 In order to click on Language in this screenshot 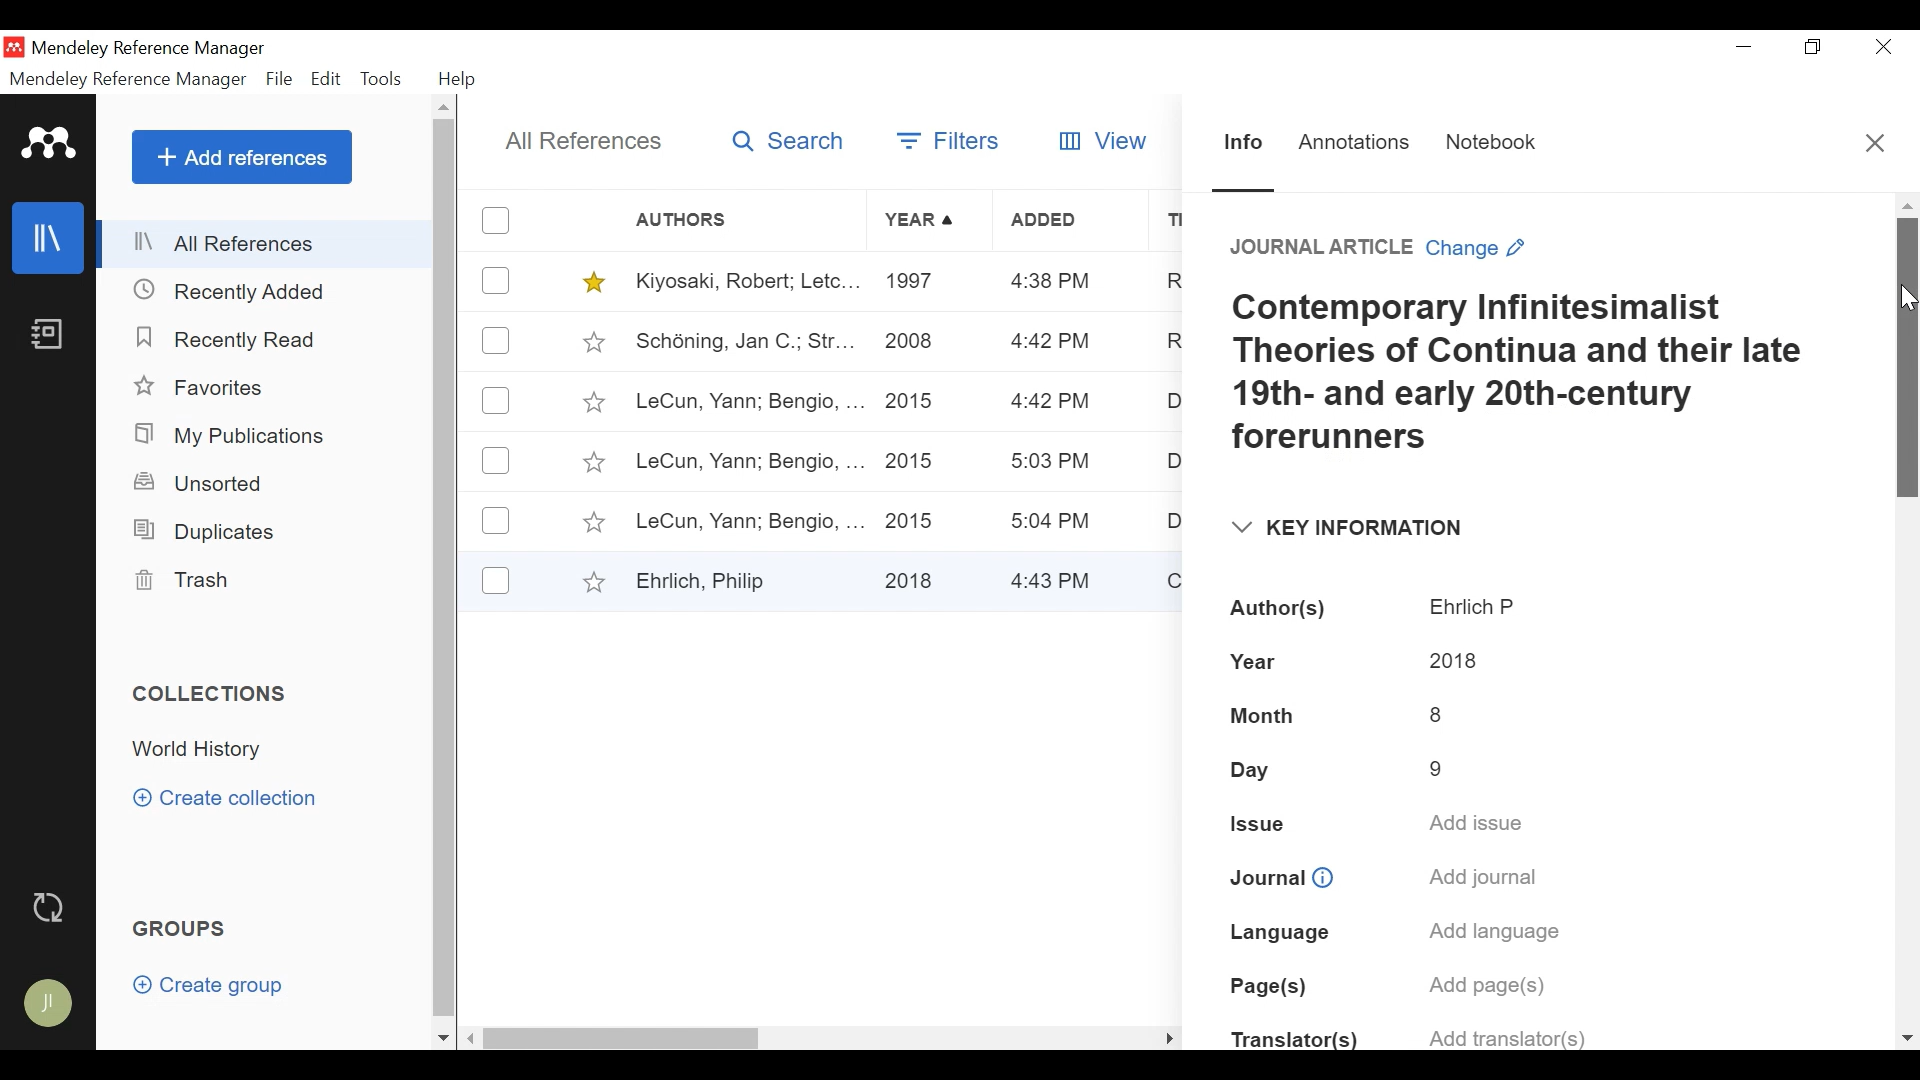, I will do `click(1277, 930)`.